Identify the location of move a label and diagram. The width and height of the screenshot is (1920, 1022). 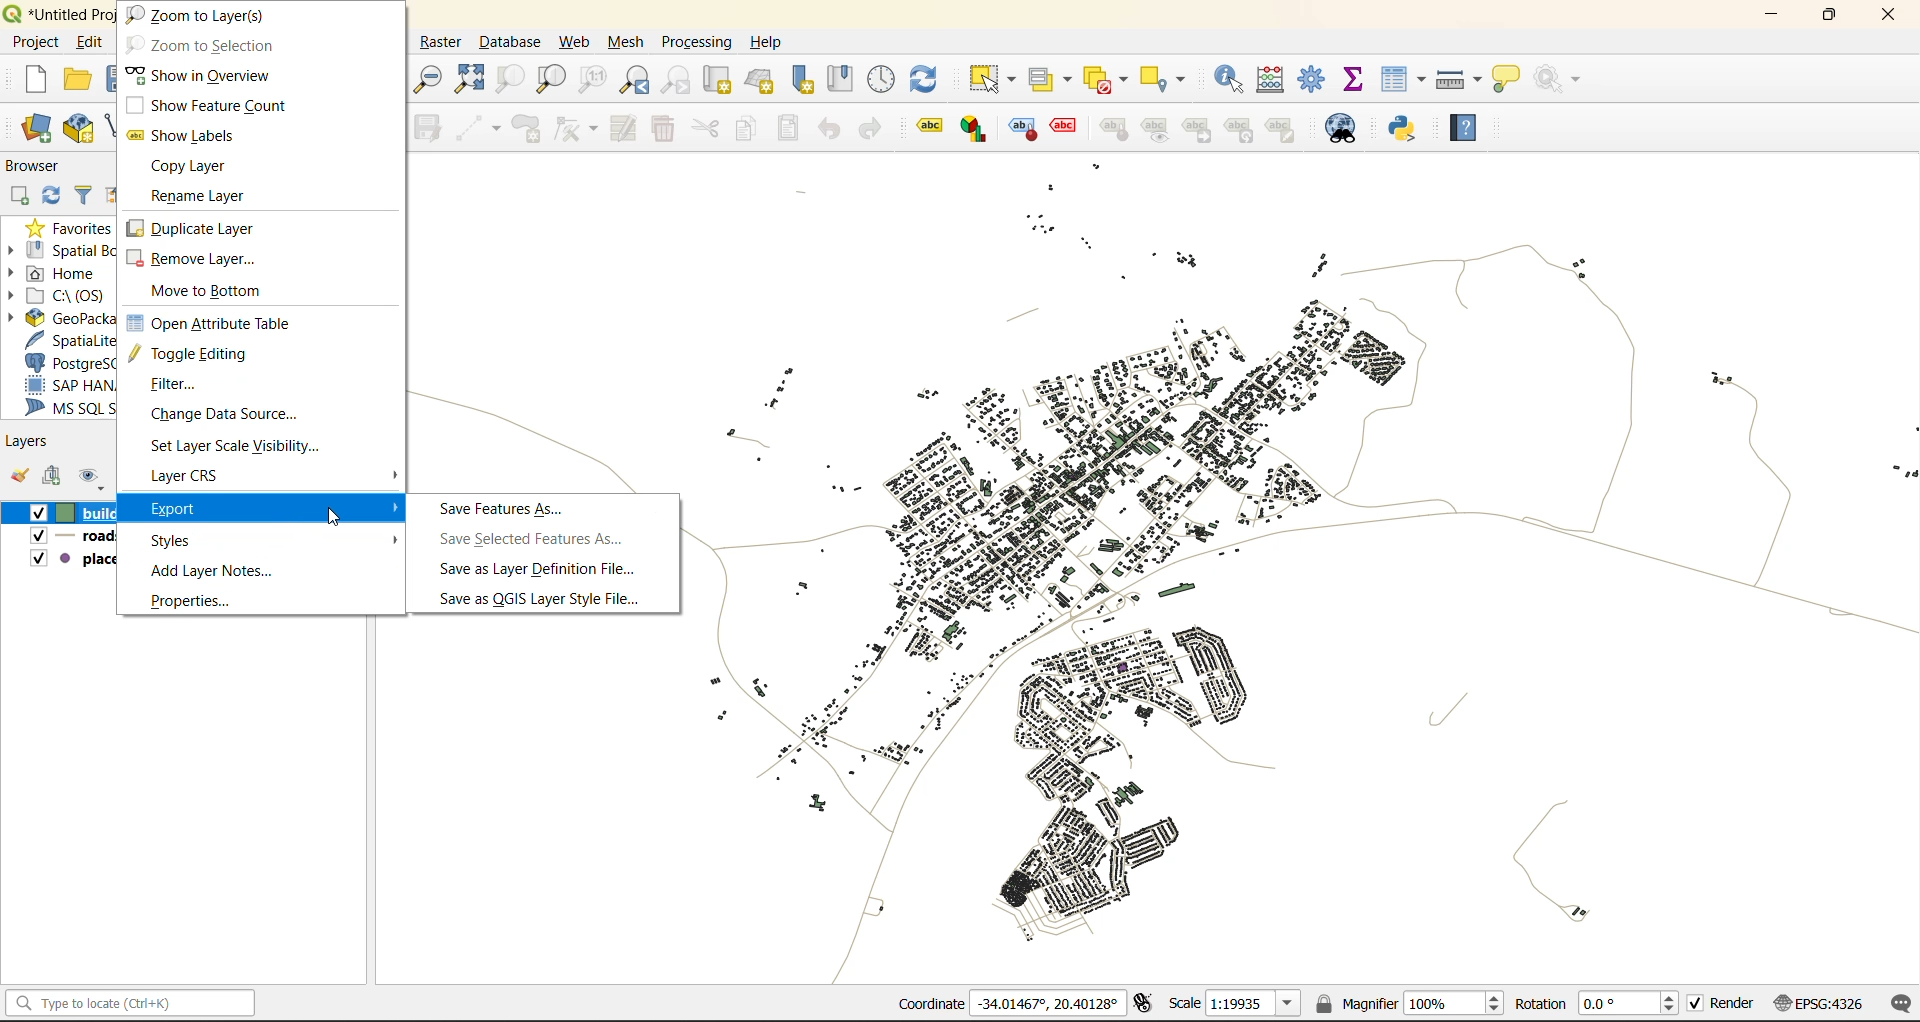
(1192, 131).